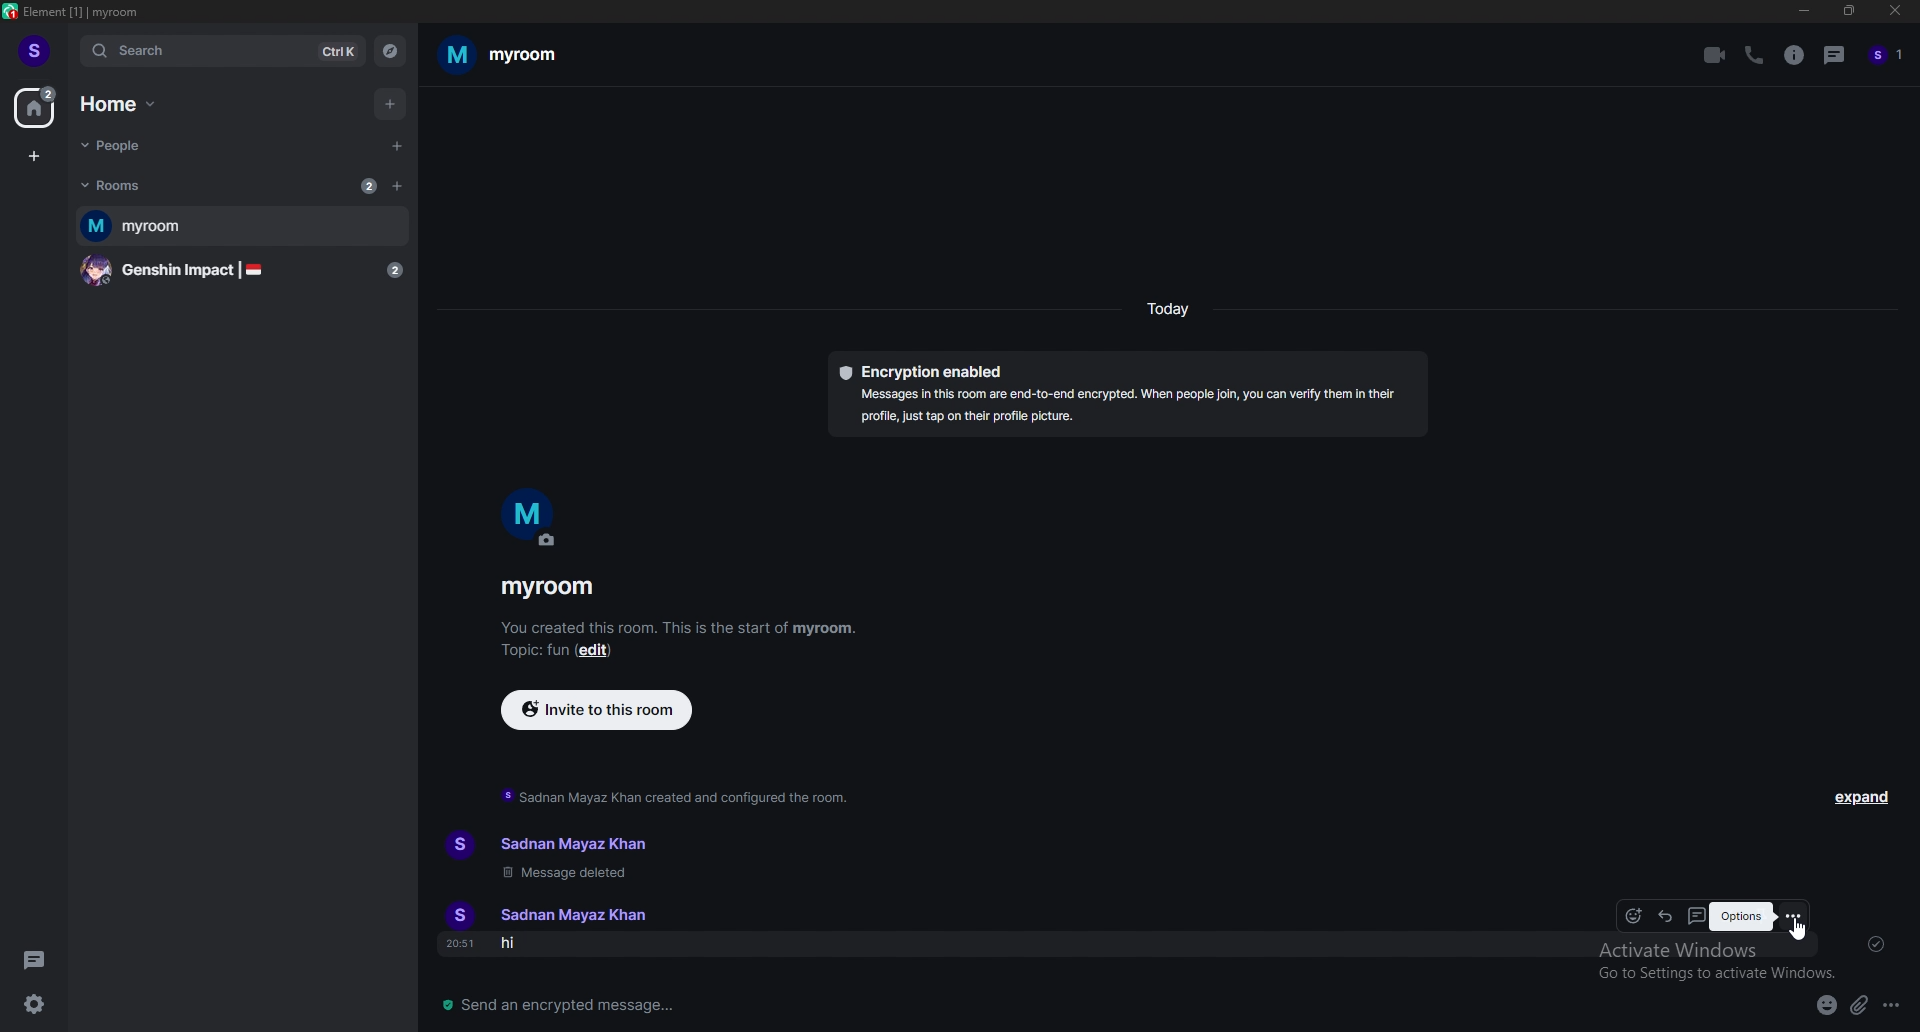 This screenshot has height=1032, width=1920. Describe the element at coordinates (246, 271) in the screenshot. I see `genshin impact |` at that location.